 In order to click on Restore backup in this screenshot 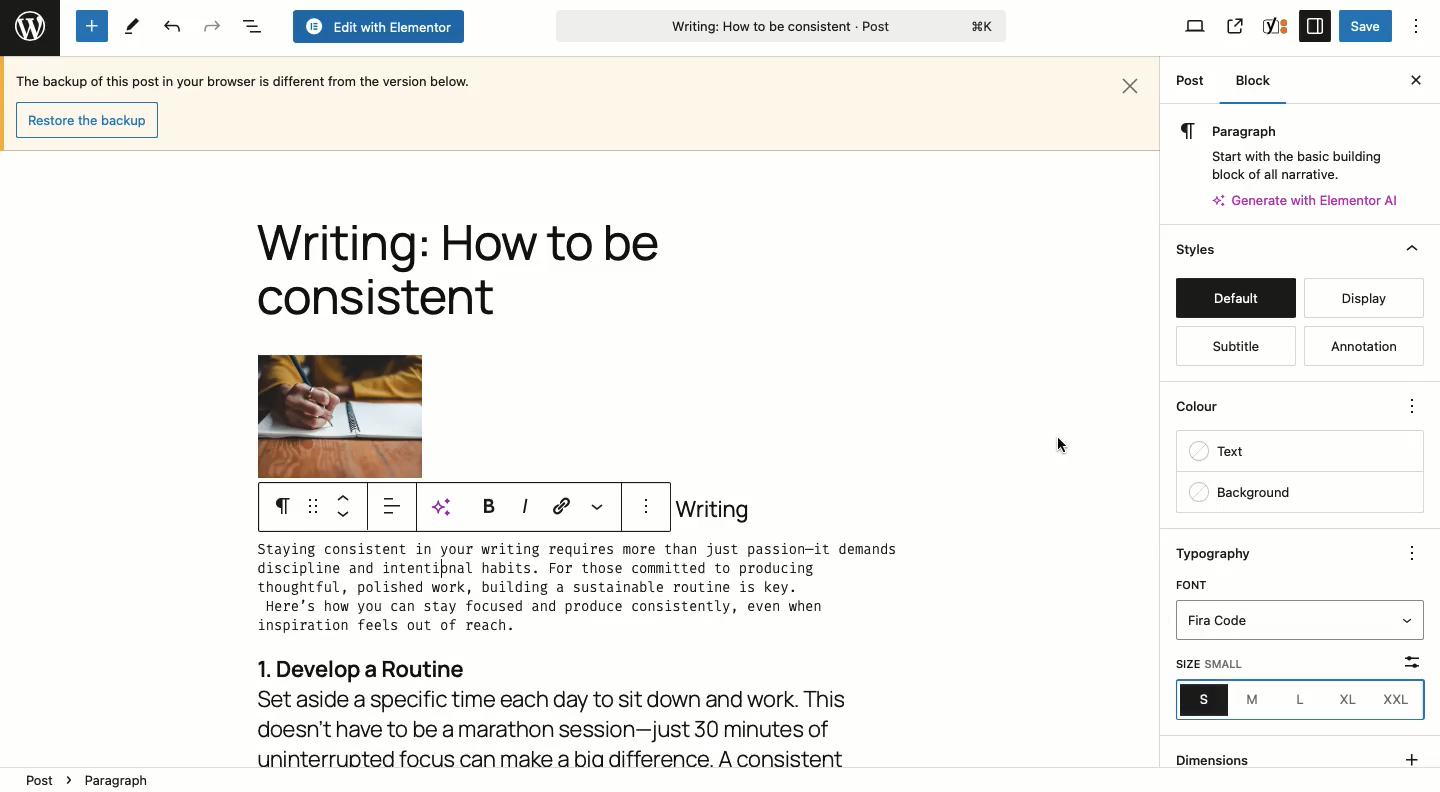, I will do `click(85, 119)`.